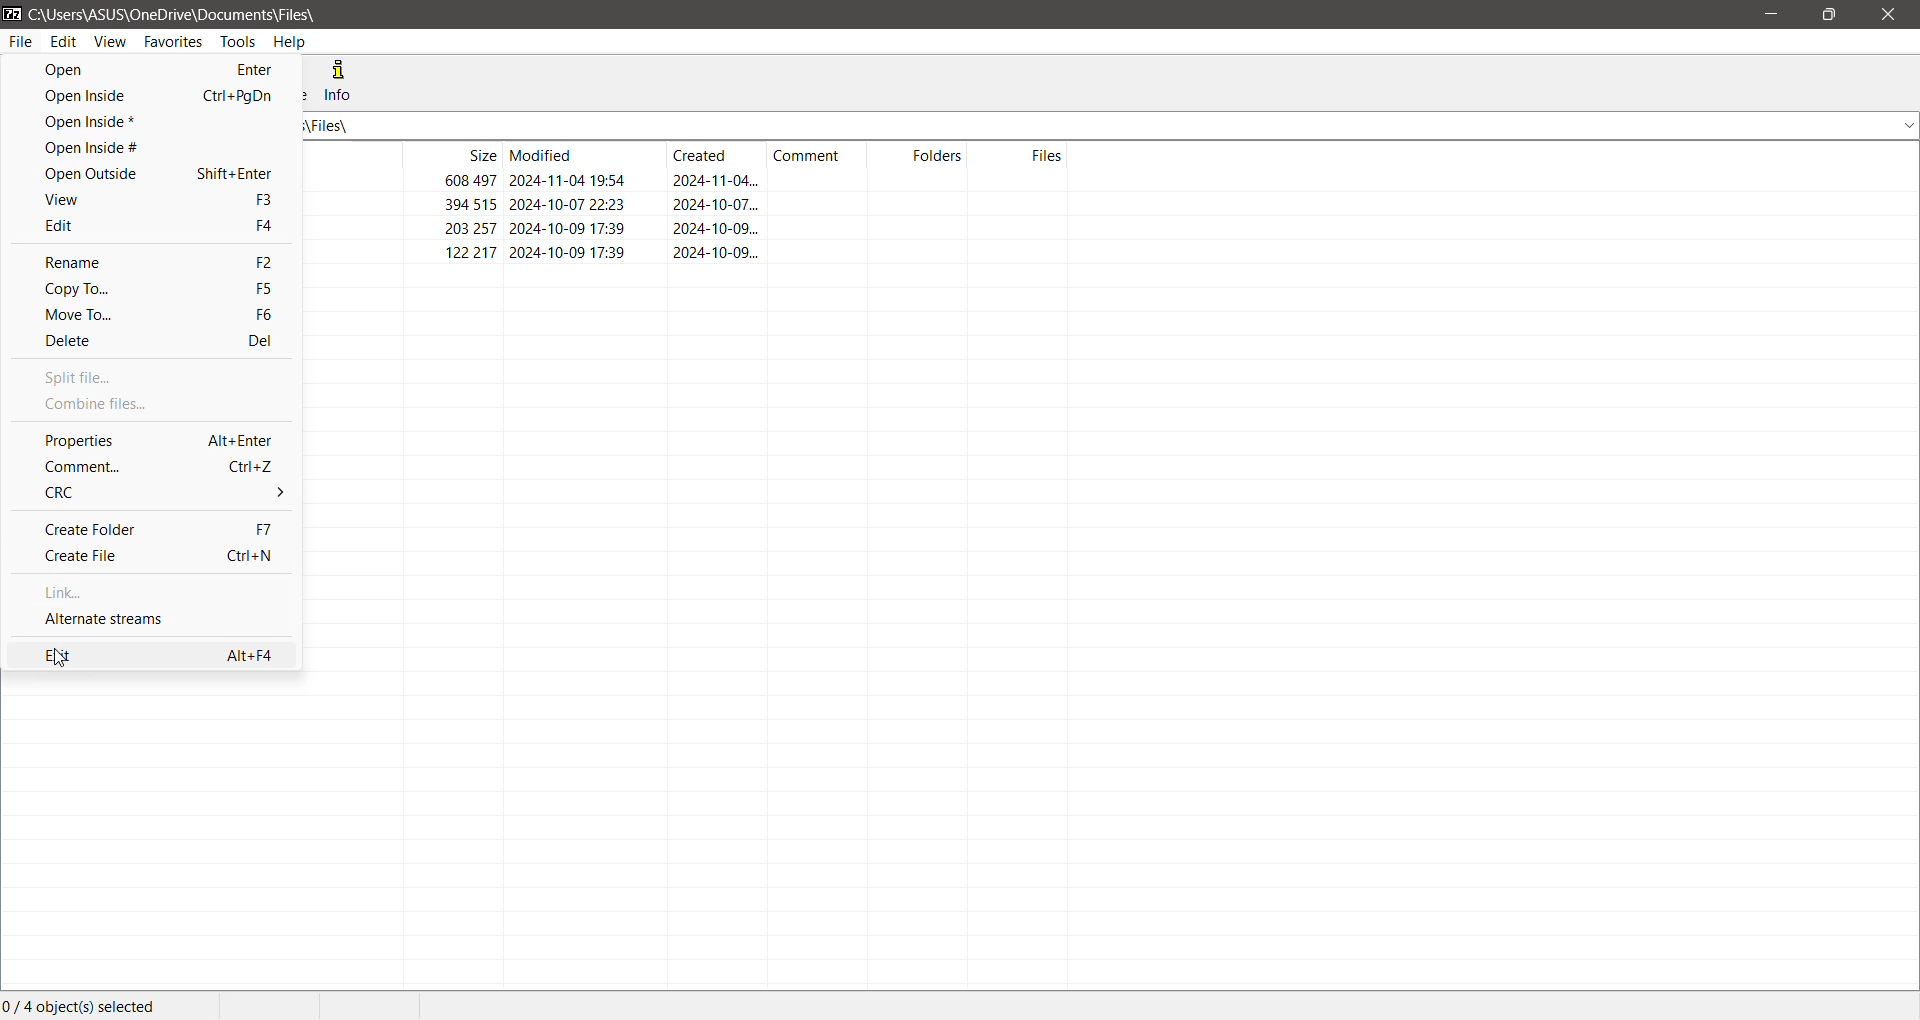  What do you see at coordinates (273, 493) in the screenshot?
I see `More options` at bounding box center [273, 493].